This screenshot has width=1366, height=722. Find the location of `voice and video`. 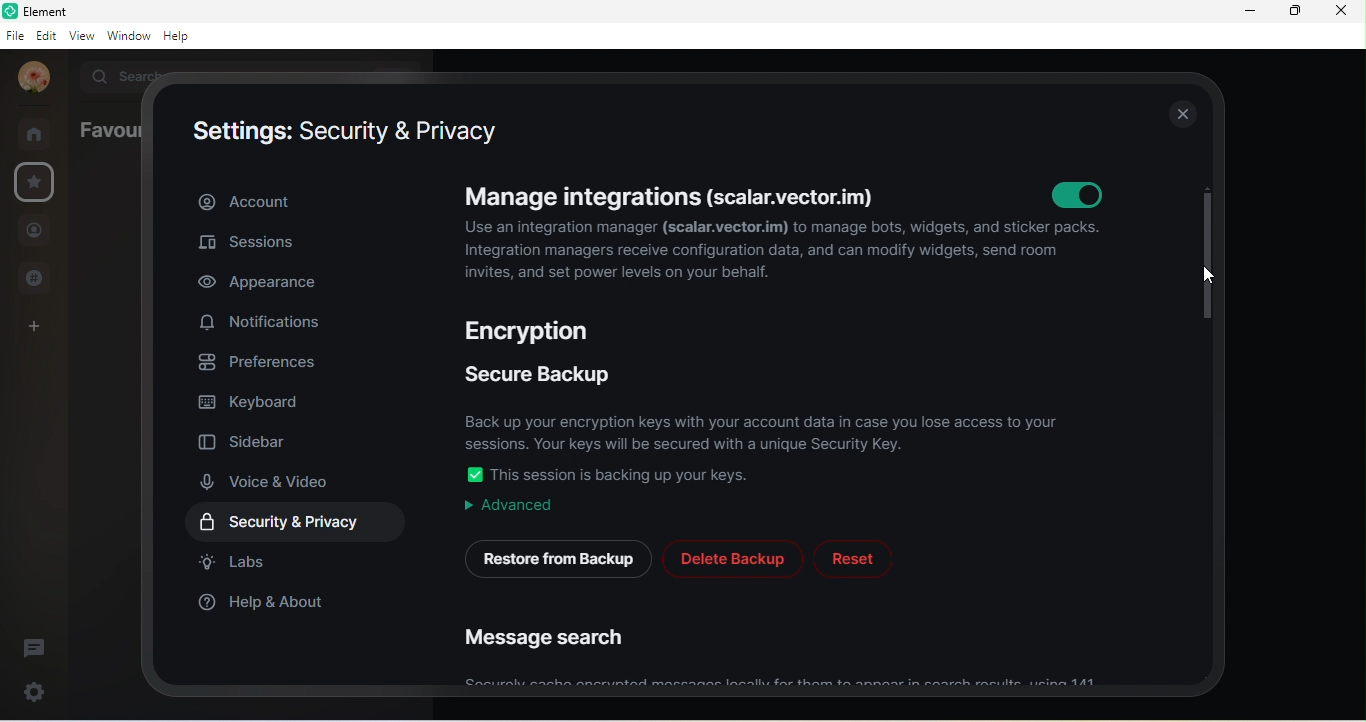

voice and video is located at coordinates (273, 481).